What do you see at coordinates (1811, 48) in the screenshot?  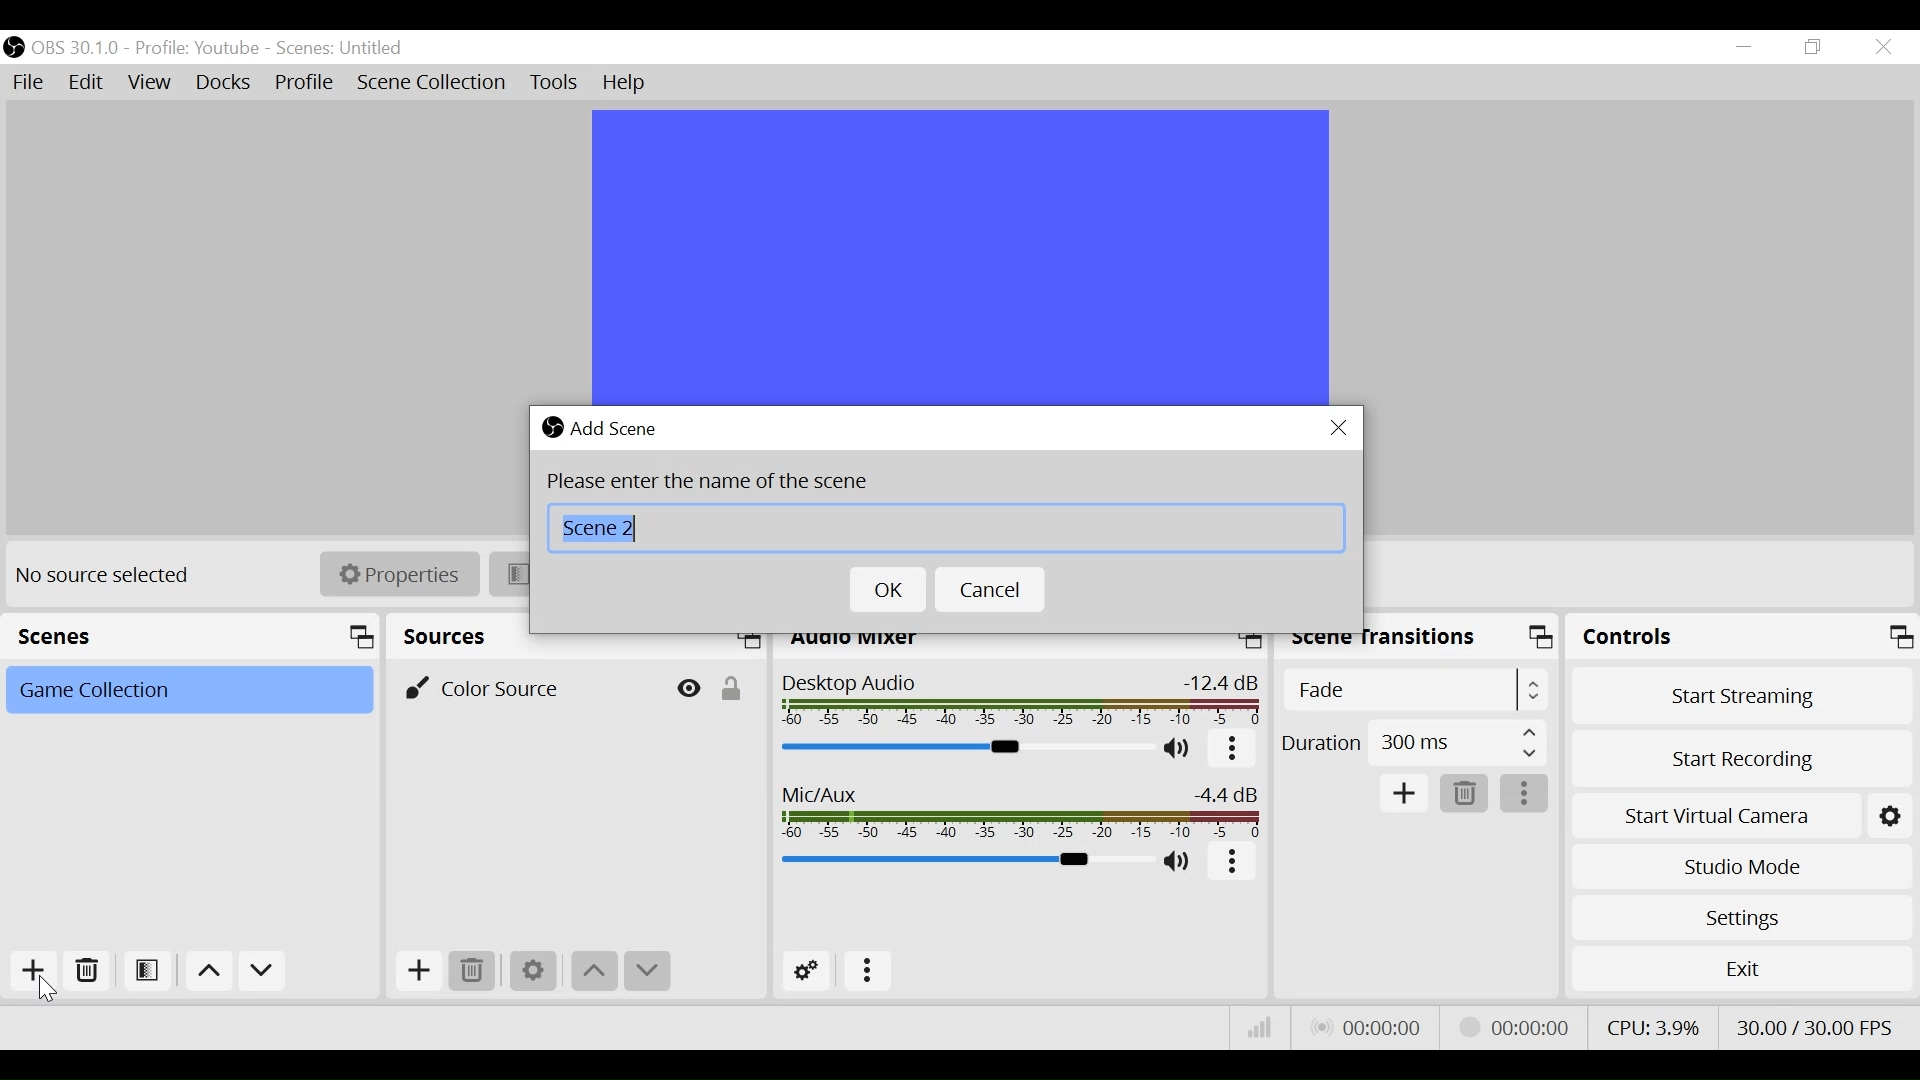 I see `Restore` at bounding box center [1811, 48].